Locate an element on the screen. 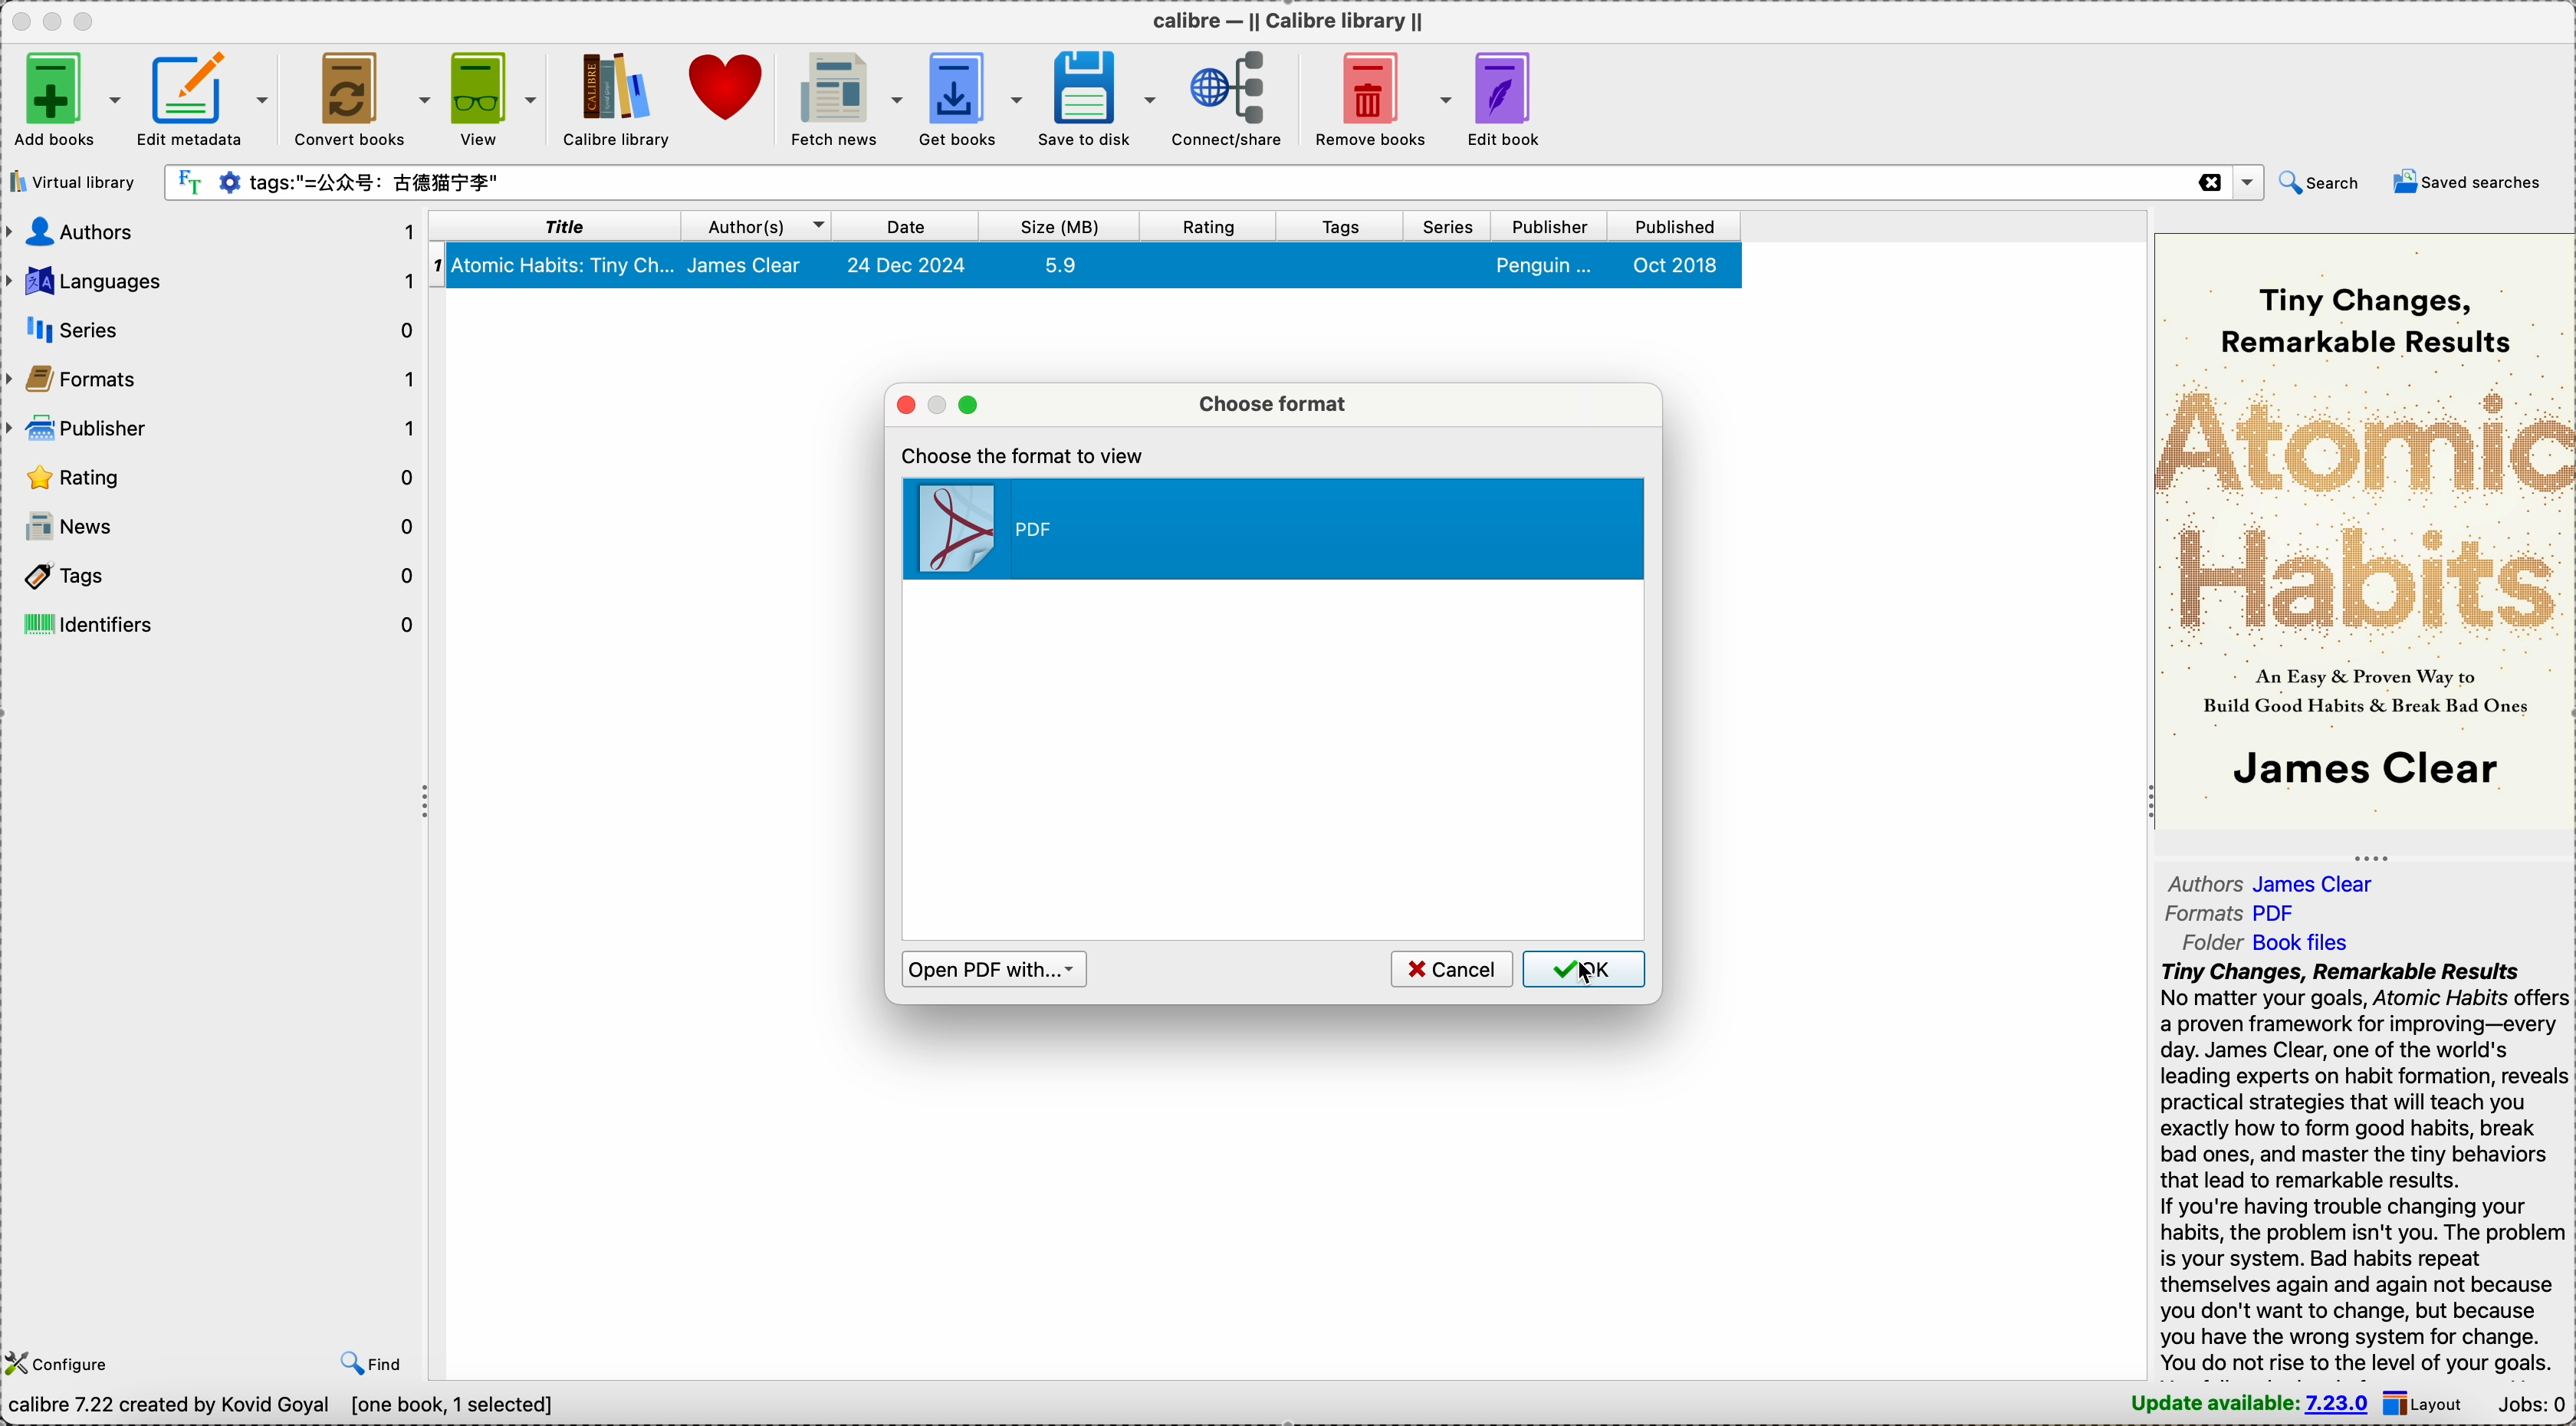 The width and height of the screenshot is (2576, 1426). remove books is located at coordinates (1377, 102).